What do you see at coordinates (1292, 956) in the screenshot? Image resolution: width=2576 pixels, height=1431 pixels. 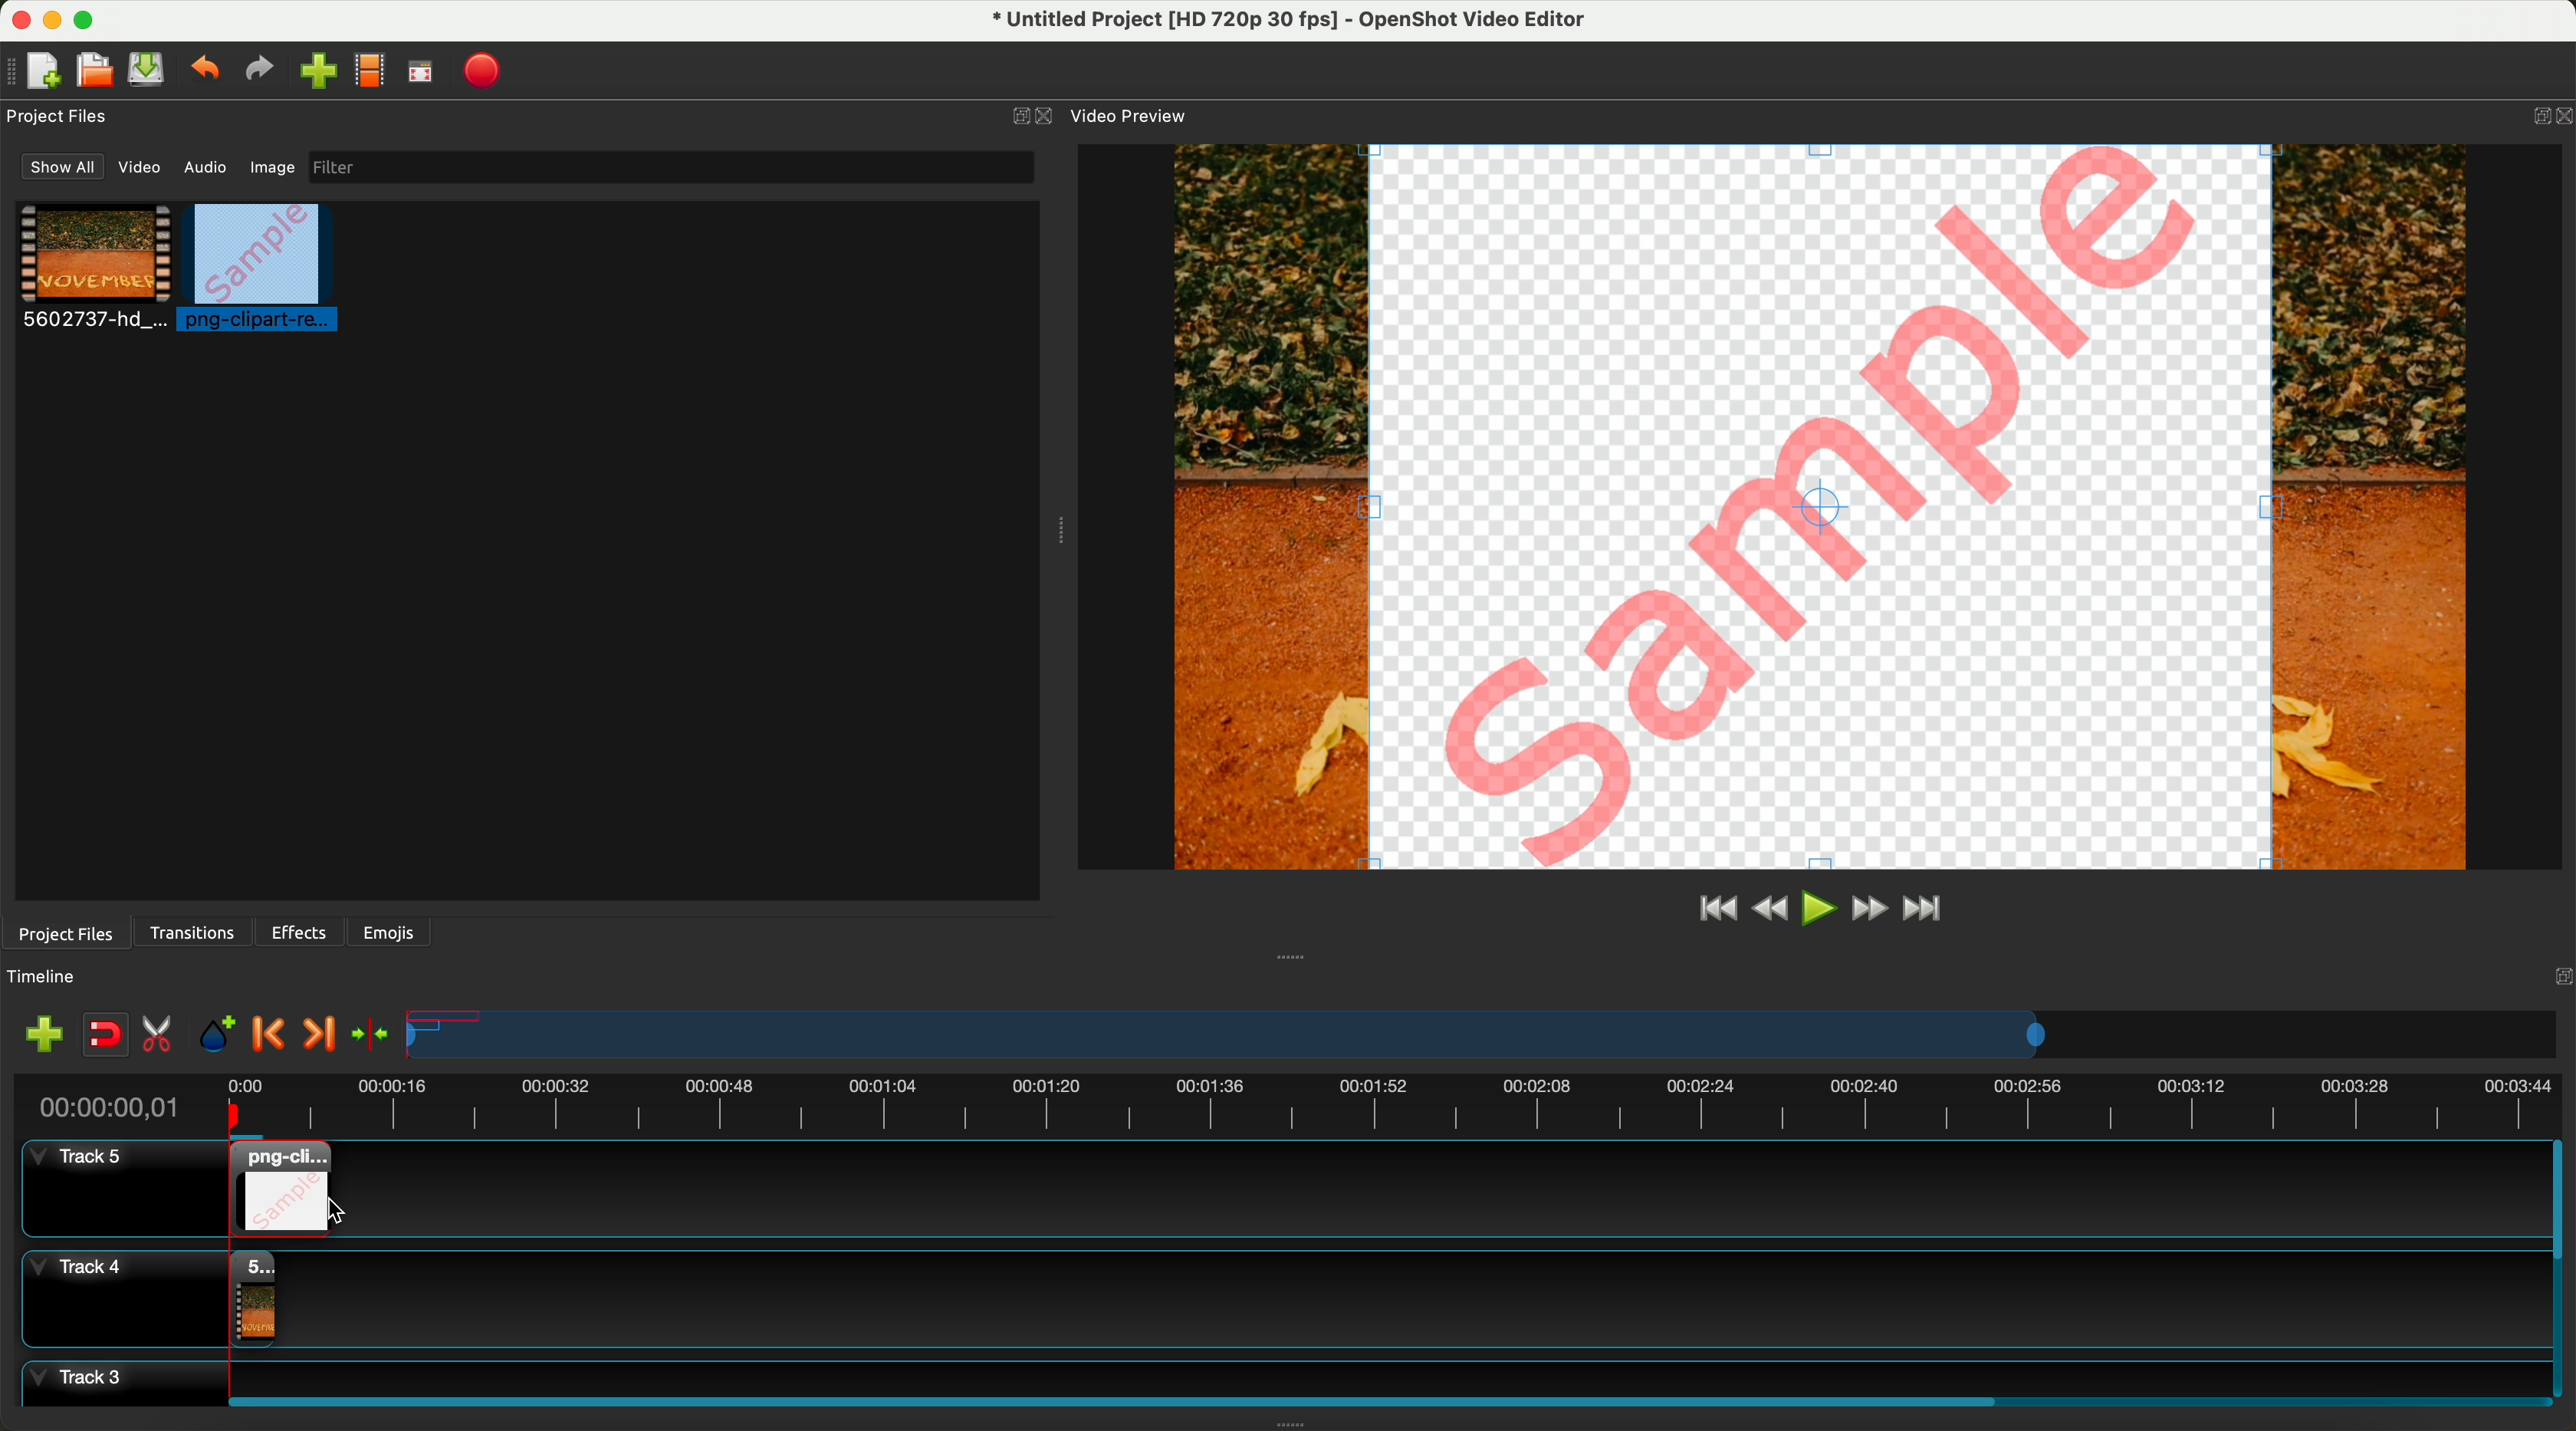 I see `Window Expanding` at bounding box center [1292, 956].